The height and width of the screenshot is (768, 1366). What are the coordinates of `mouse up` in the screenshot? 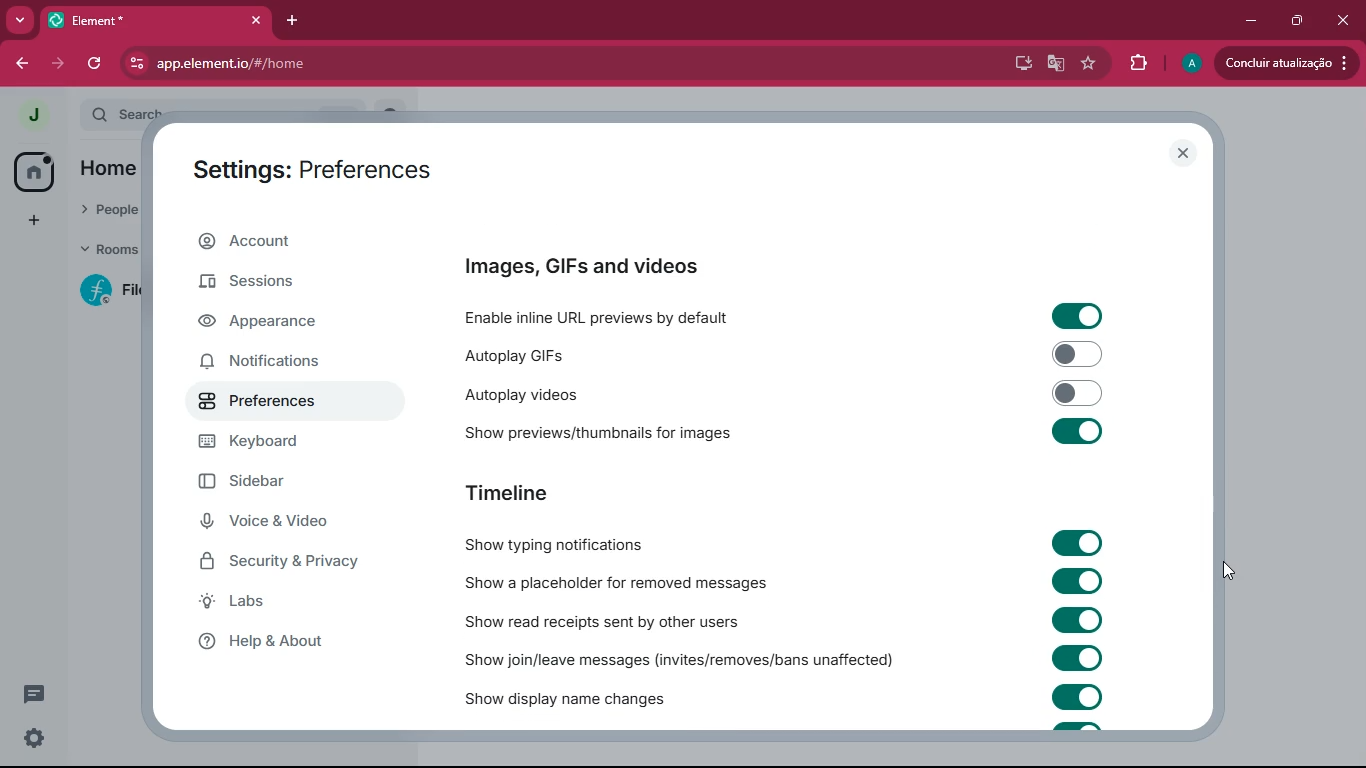 It's located at (1230, 569).